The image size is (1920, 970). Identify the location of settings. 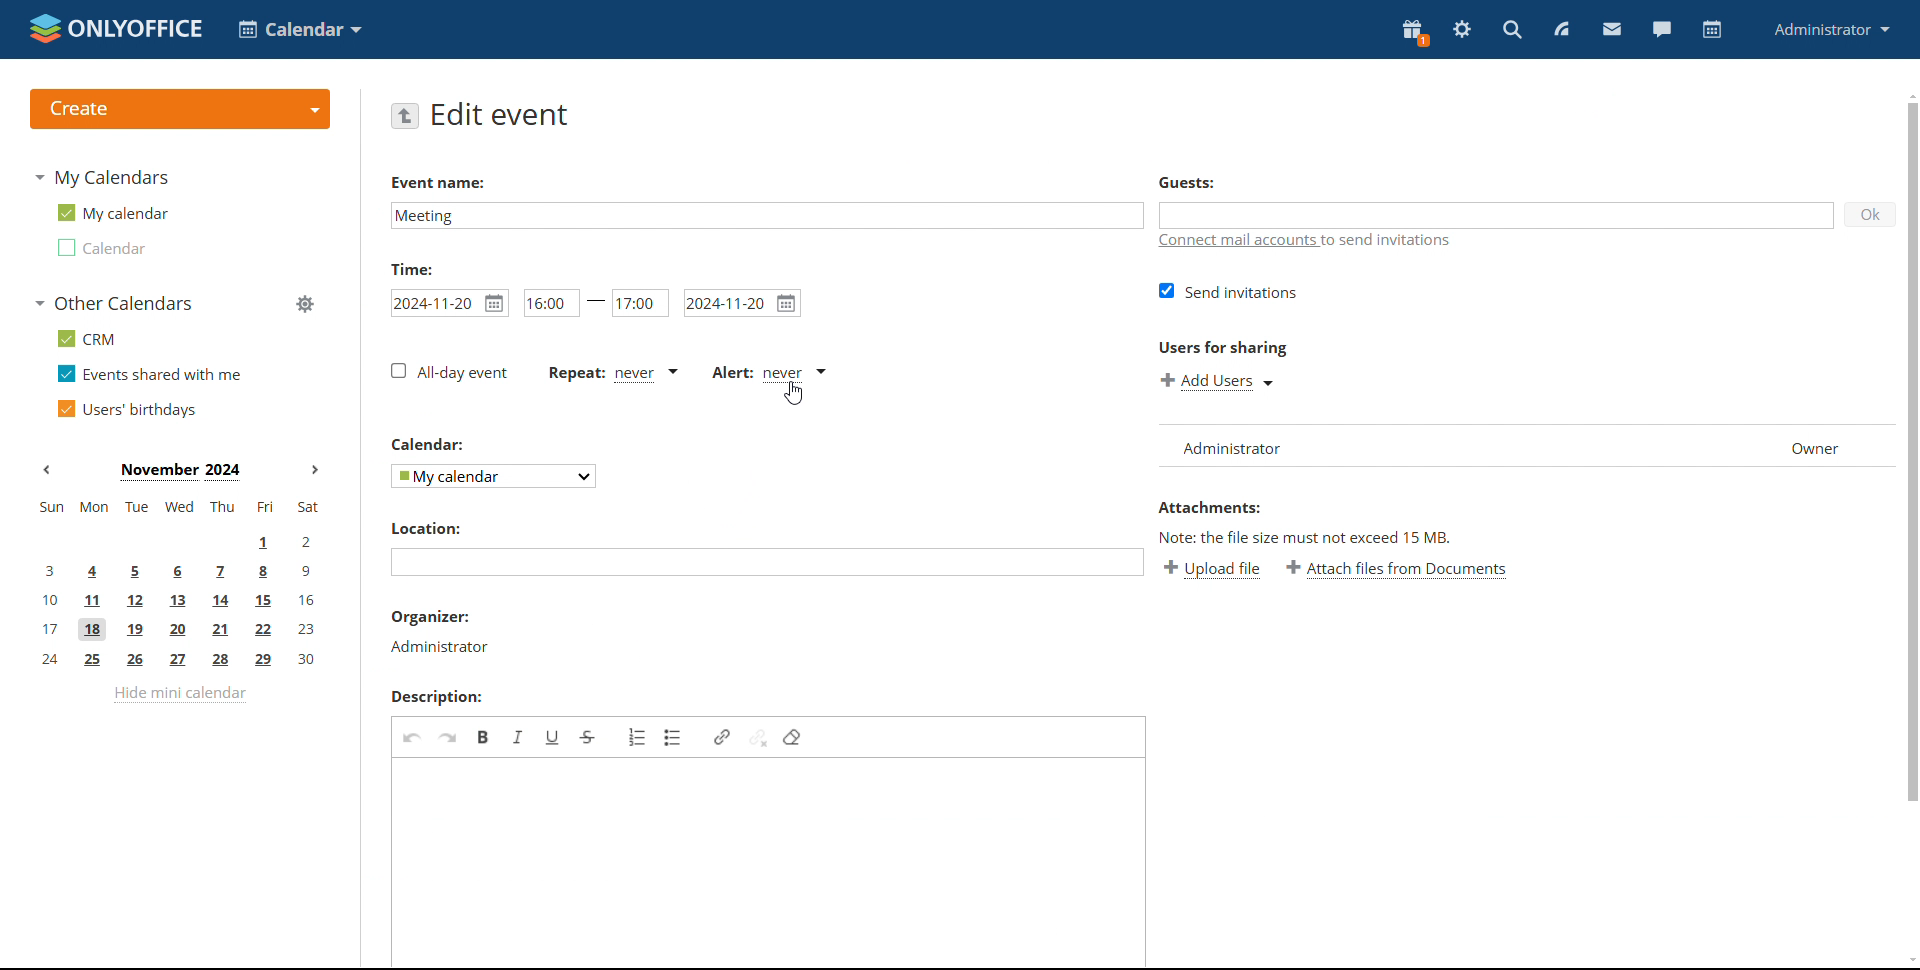
(1463, 29).